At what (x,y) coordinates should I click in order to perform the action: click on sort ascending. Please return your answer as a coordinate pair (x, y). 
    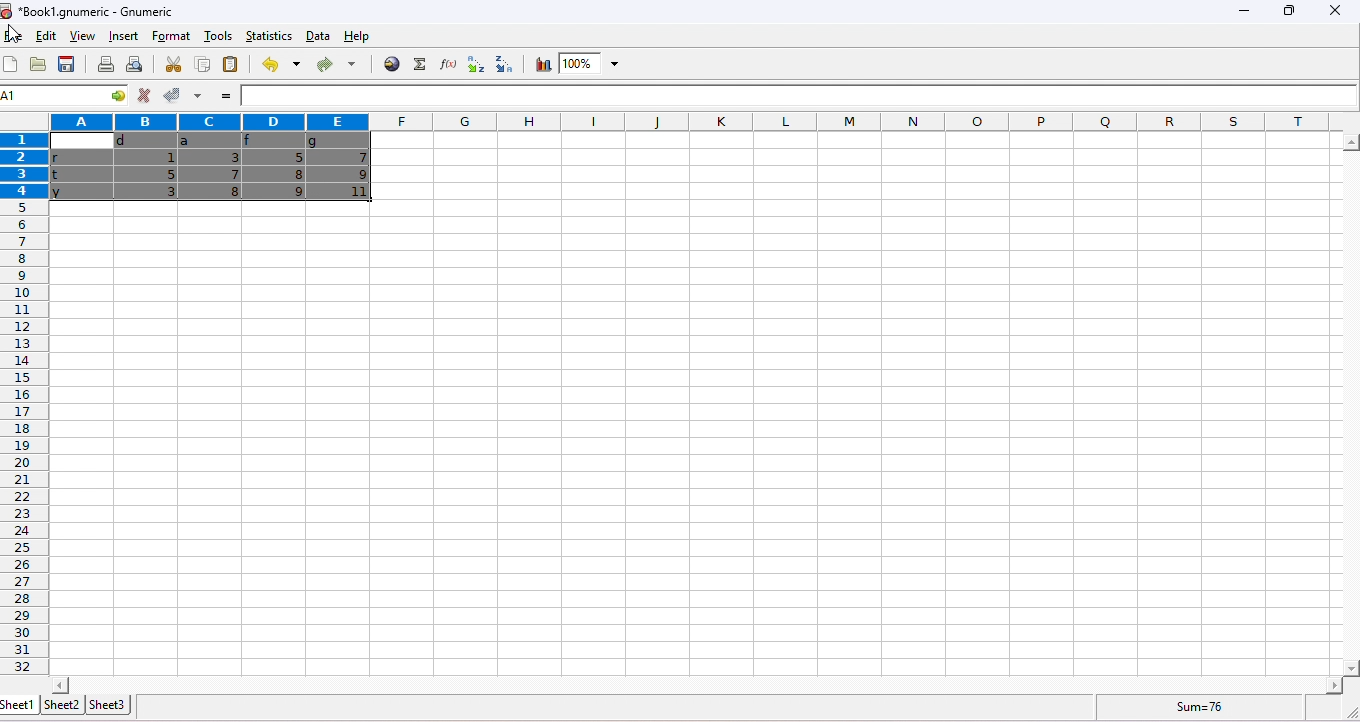
    Looking at the image, I should click on (472, 65).